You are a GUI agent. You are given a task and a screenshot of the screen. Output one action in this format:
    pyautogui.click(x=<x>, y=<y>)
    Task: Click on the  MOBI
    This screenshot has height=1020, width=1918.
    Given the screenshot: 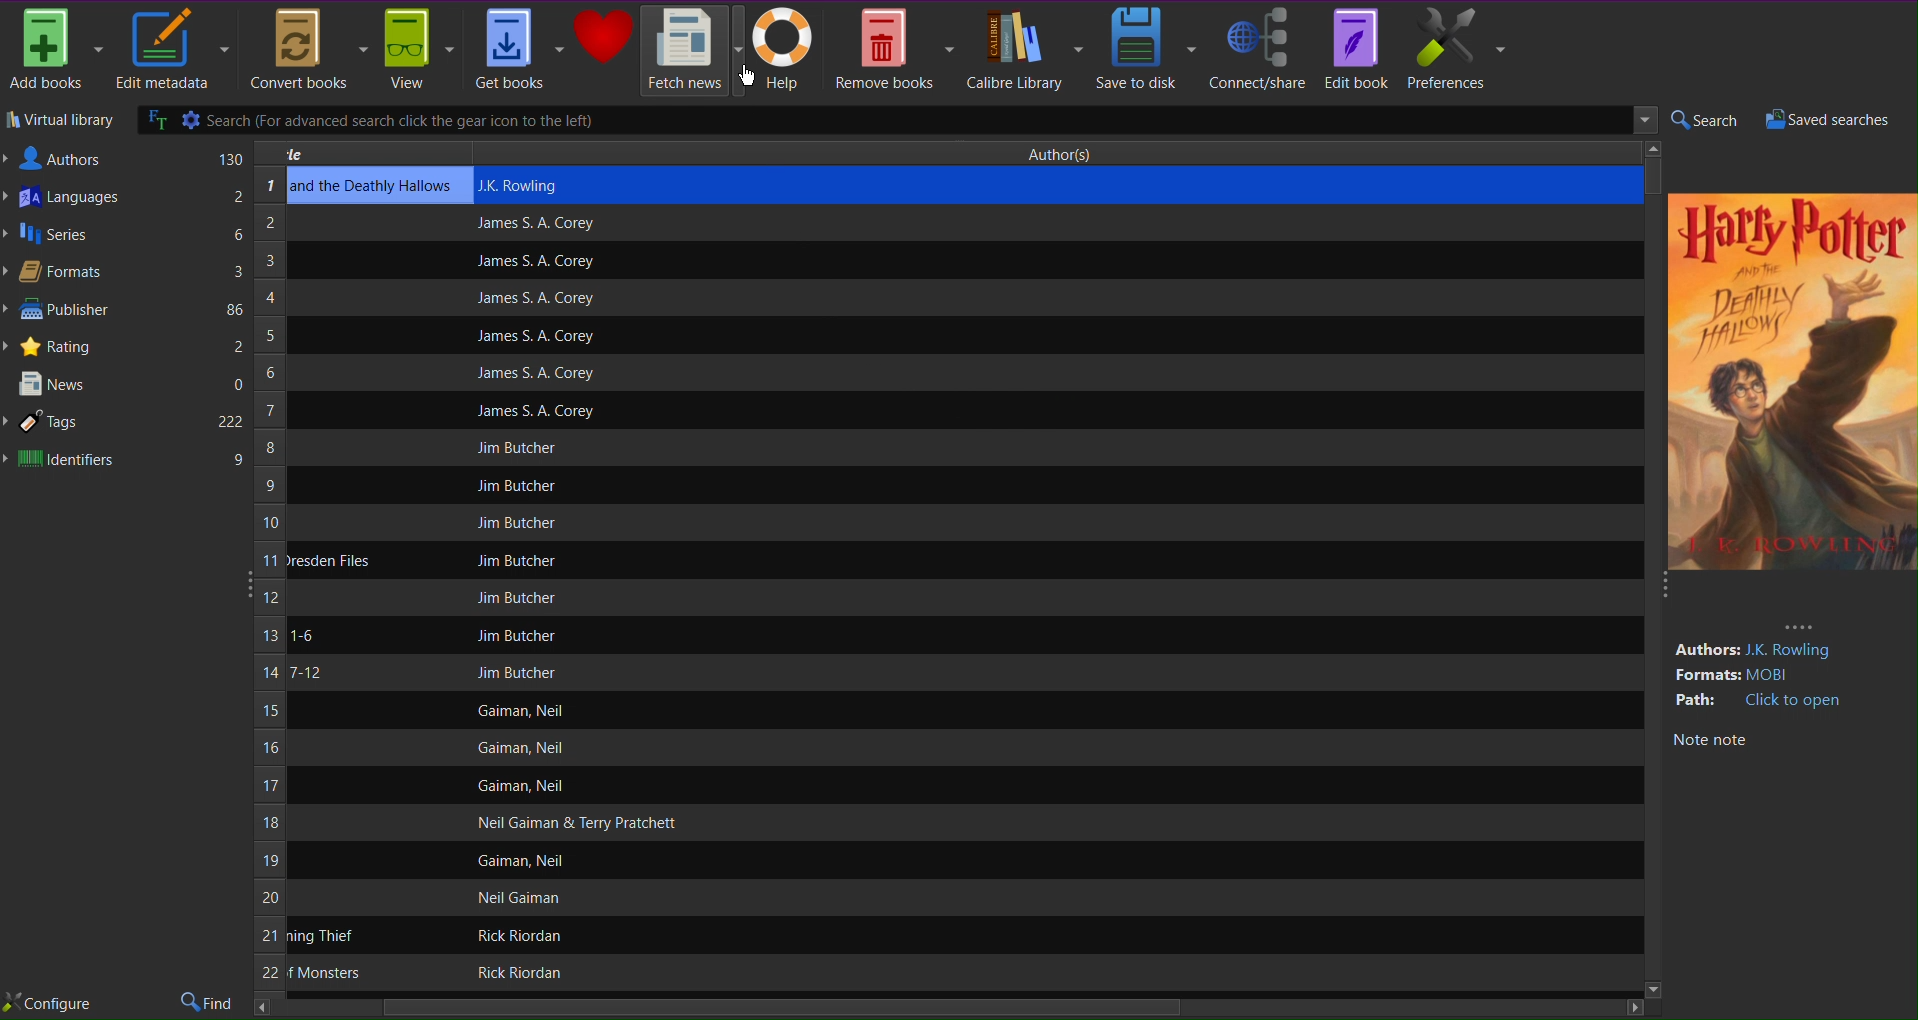 What is the action you would take?
    pyautogui.click(x=1777, y=675)
    